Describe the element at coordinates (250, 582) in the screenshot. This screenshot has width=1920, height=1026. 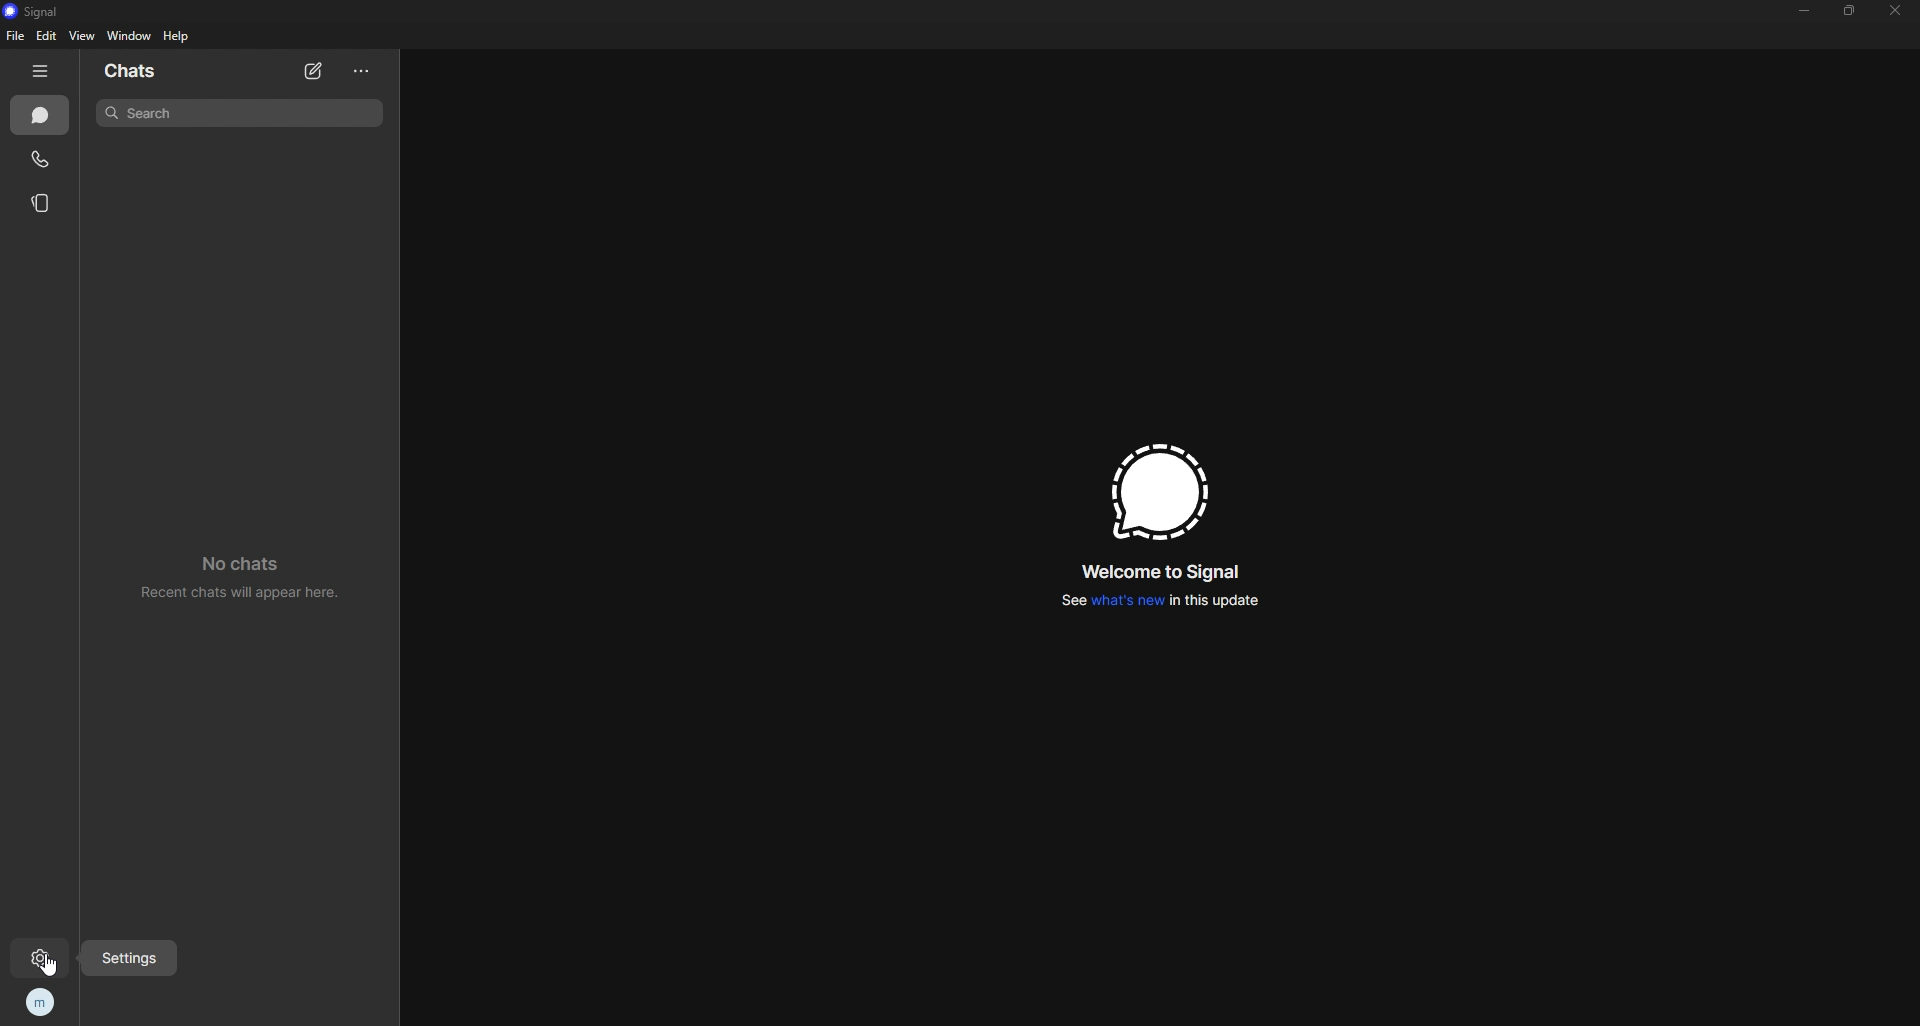
I see `no chats recent chats will appear here` at that location.